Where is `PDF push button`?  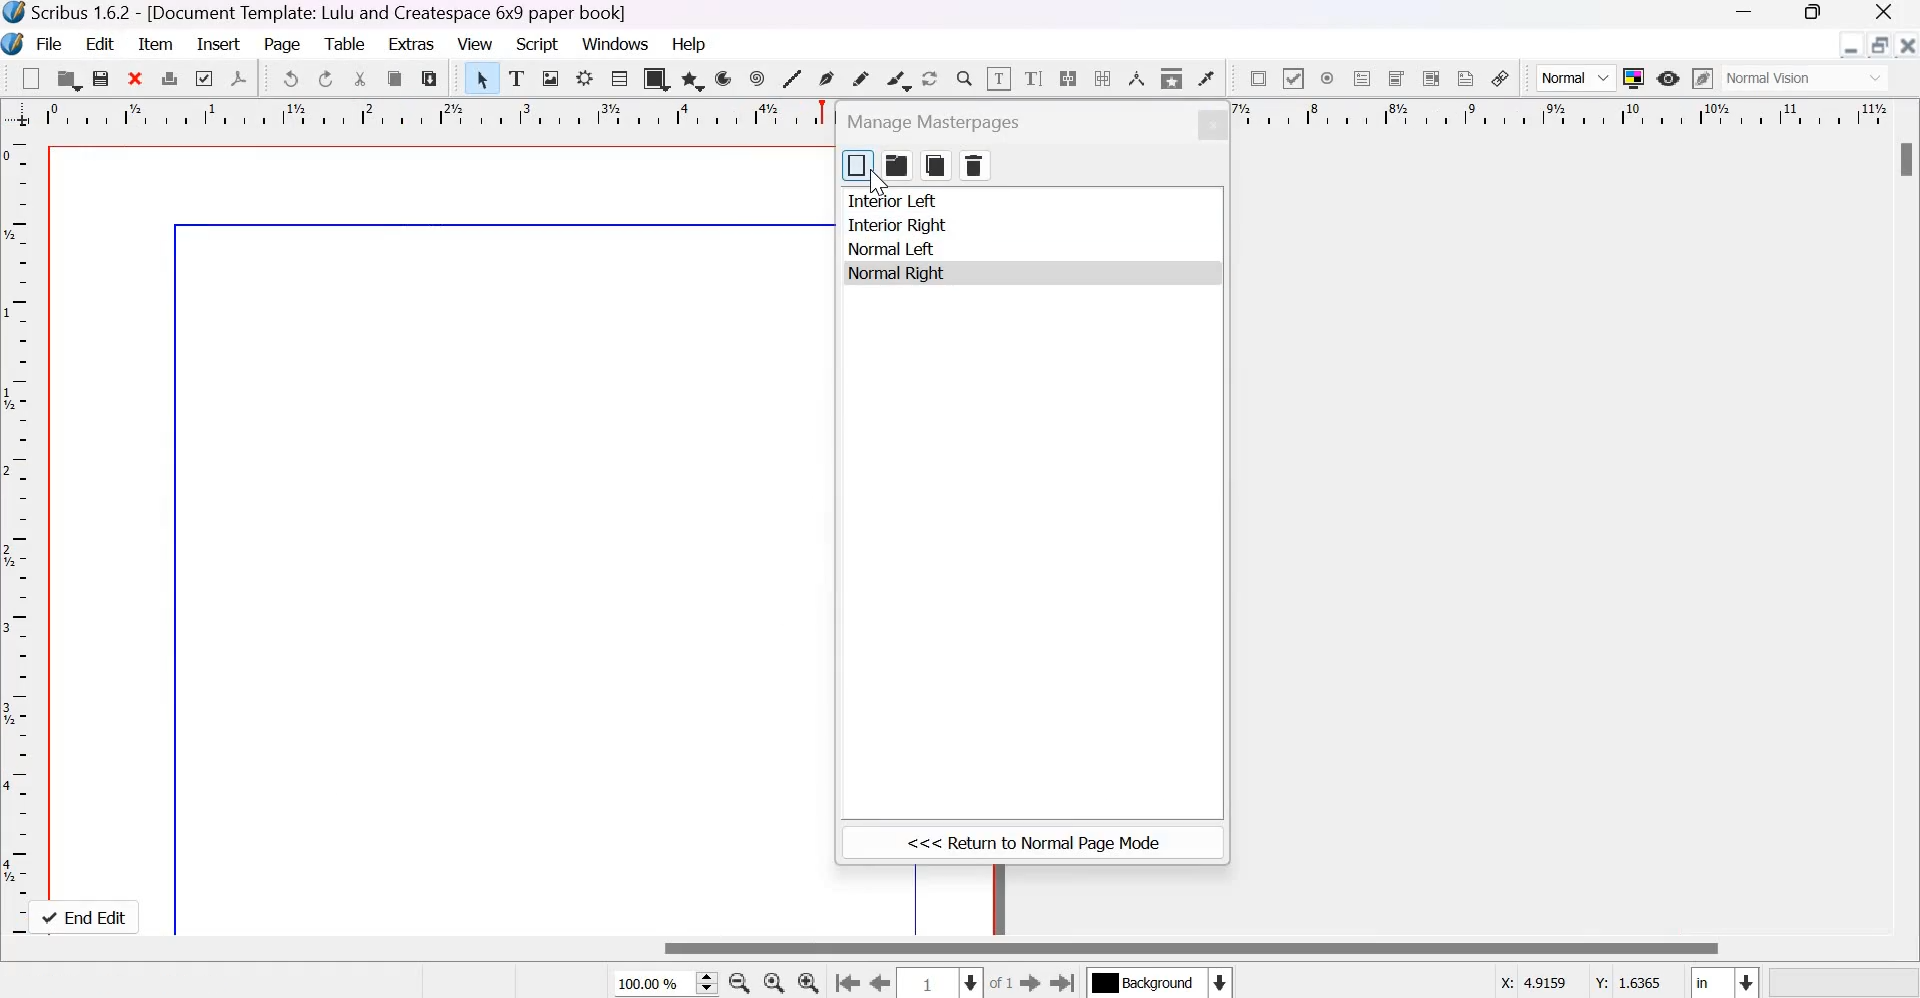 PDF push button is located at coordinates (1256, 77).